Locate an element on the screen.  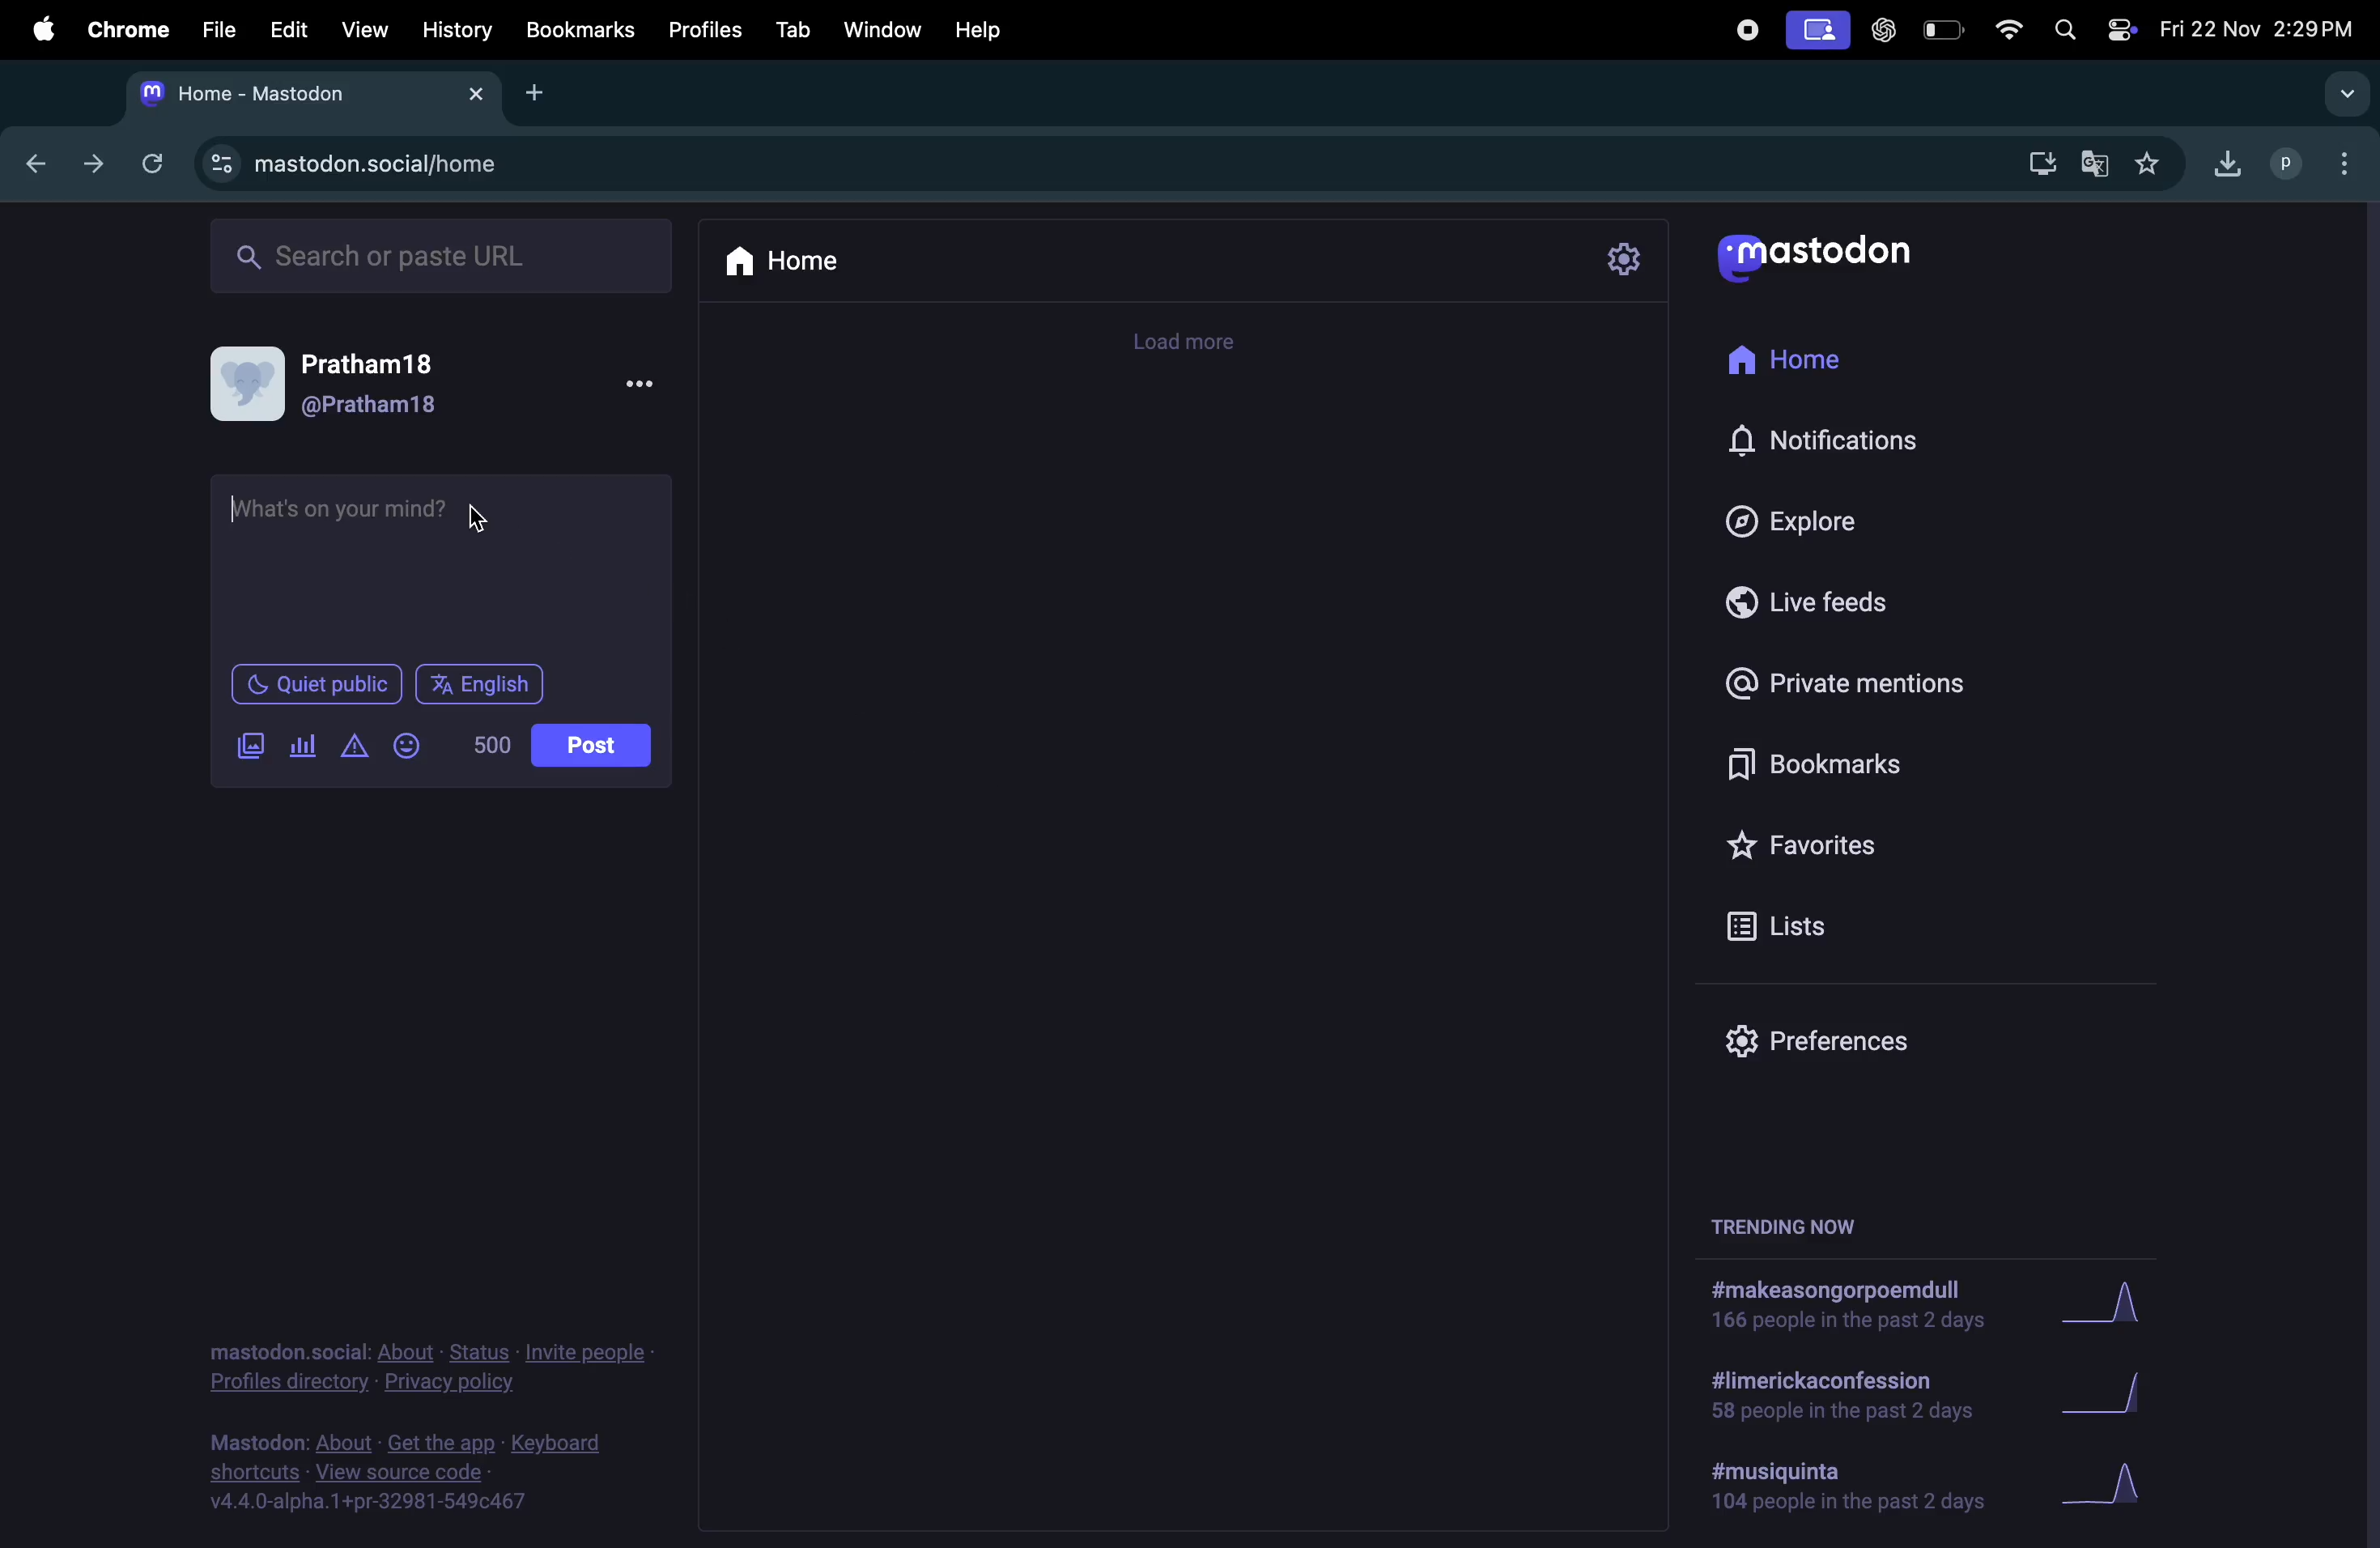
add warning is located at coordinates (350, 745).